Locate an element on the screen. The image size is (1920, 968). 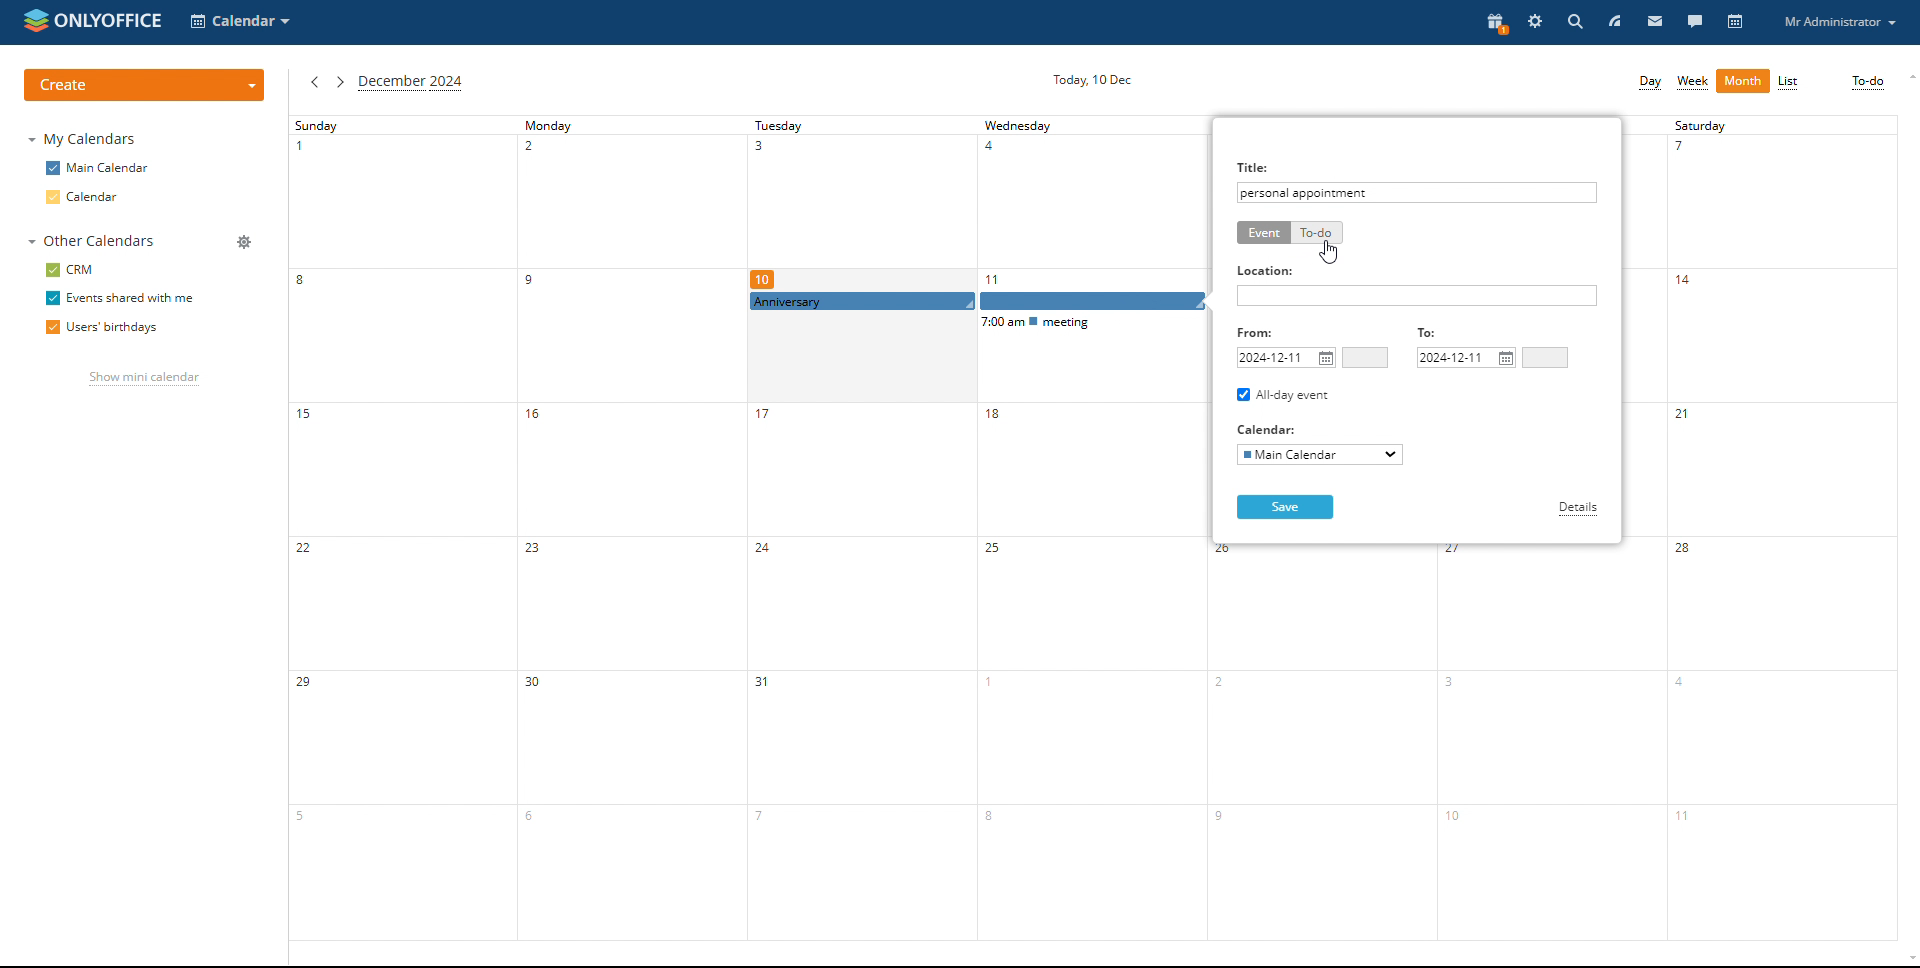
my calendars is located at coordinates (80, 139).